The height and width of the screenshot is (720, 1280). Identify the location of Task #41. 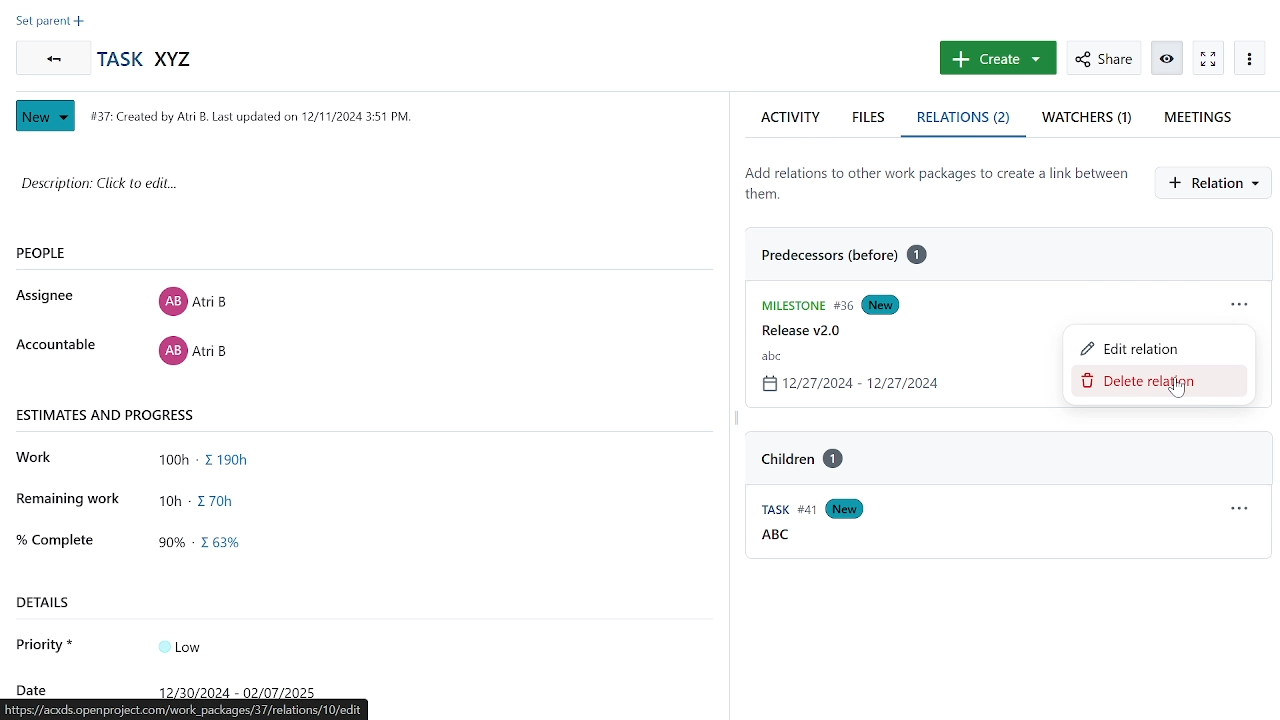
(779, 510).